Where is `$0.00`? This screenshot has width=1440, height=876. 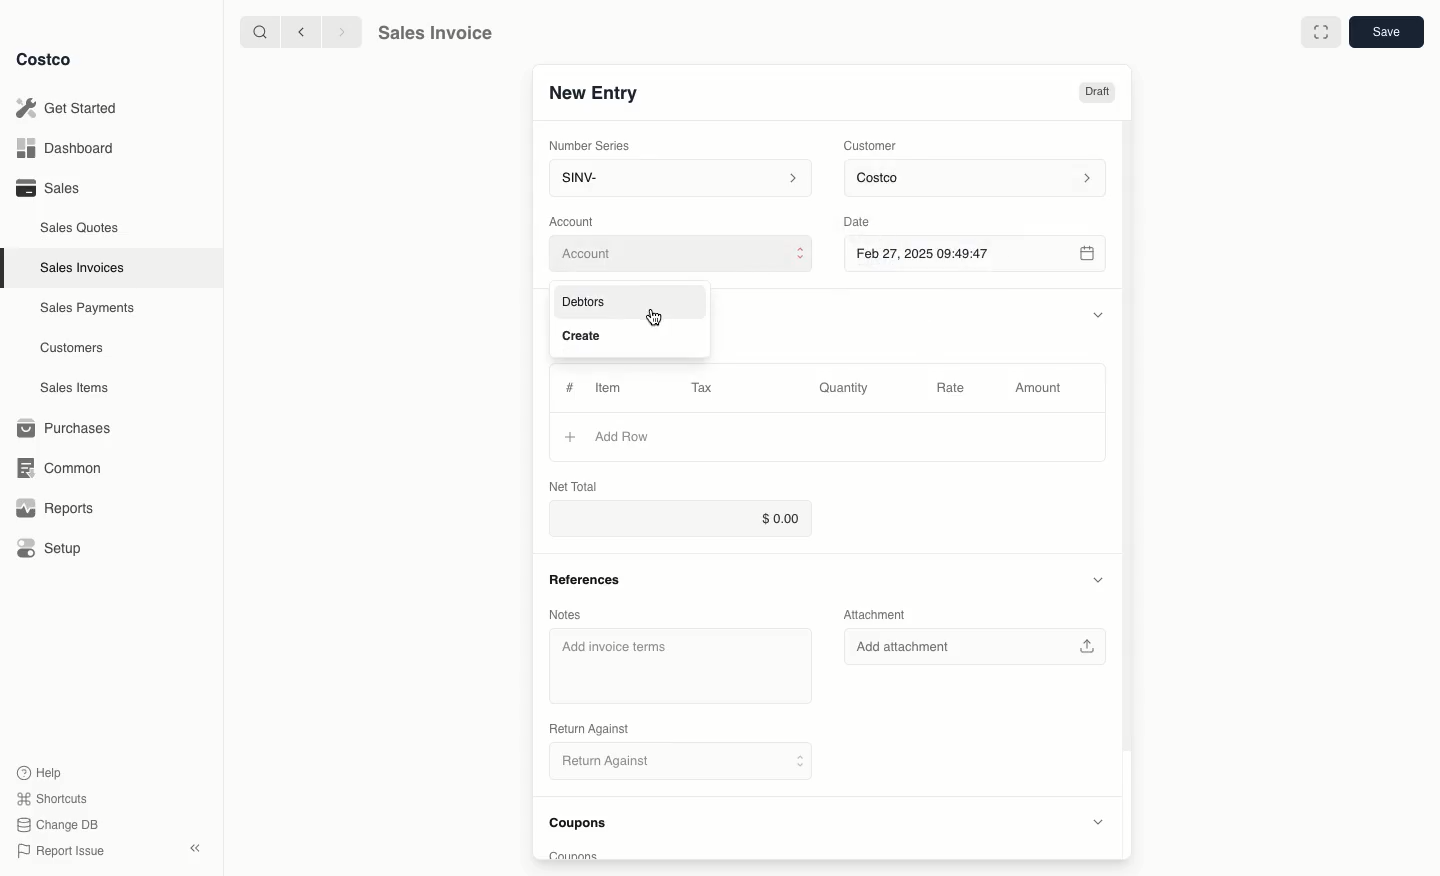
$0.00 is located at coordinates (676, 519).